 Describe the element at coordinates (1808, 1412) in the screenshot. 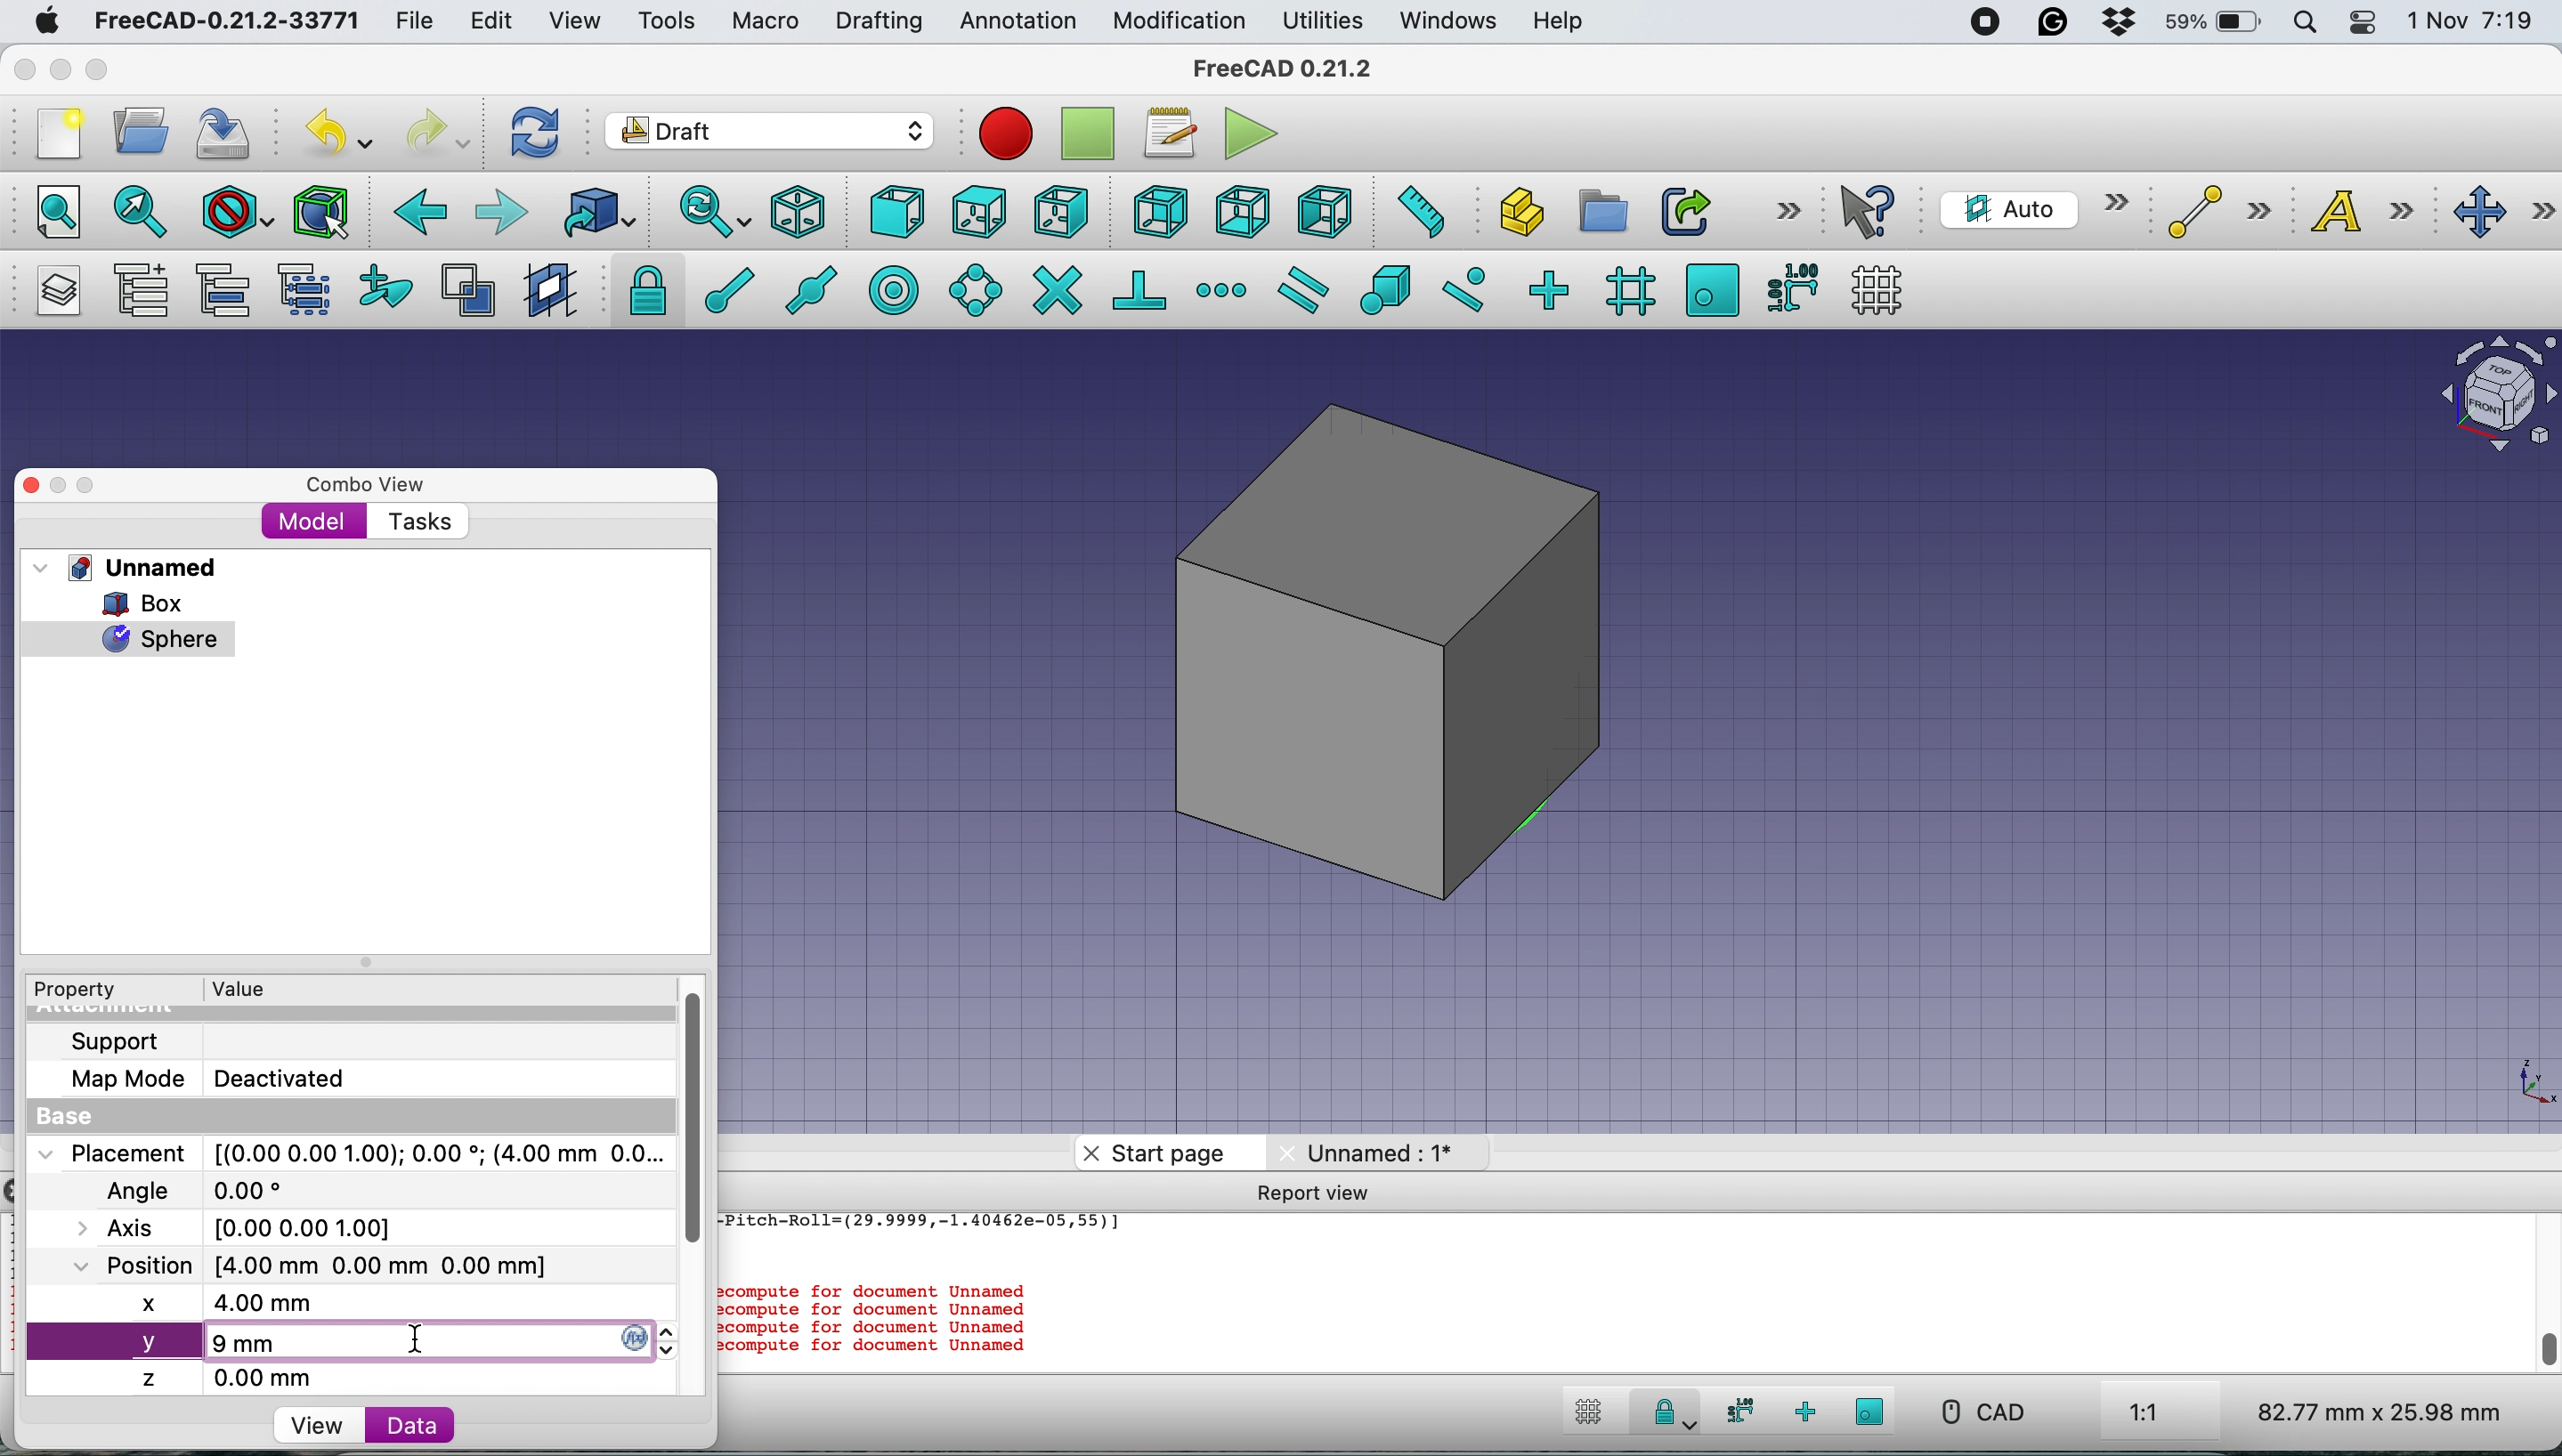

I see `snap ortho` at that location.